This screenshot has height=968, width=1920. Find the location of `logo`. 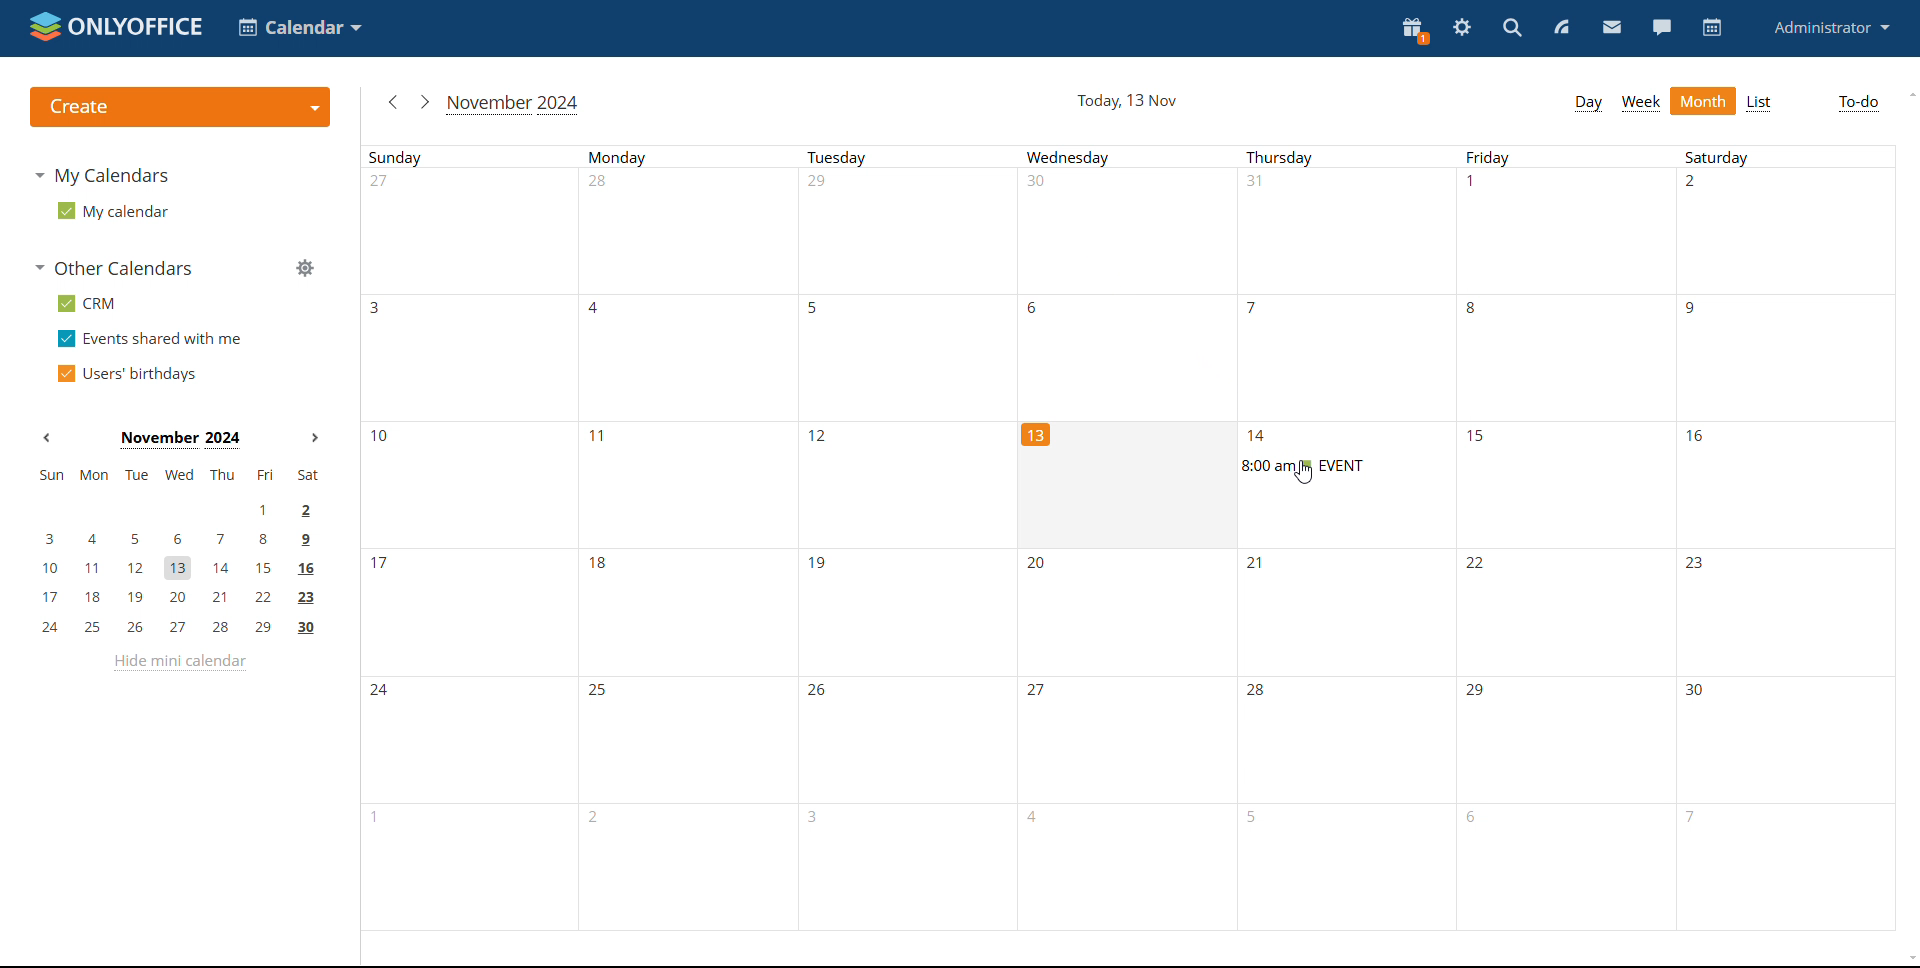

logo is located at coordinates (117, 28).